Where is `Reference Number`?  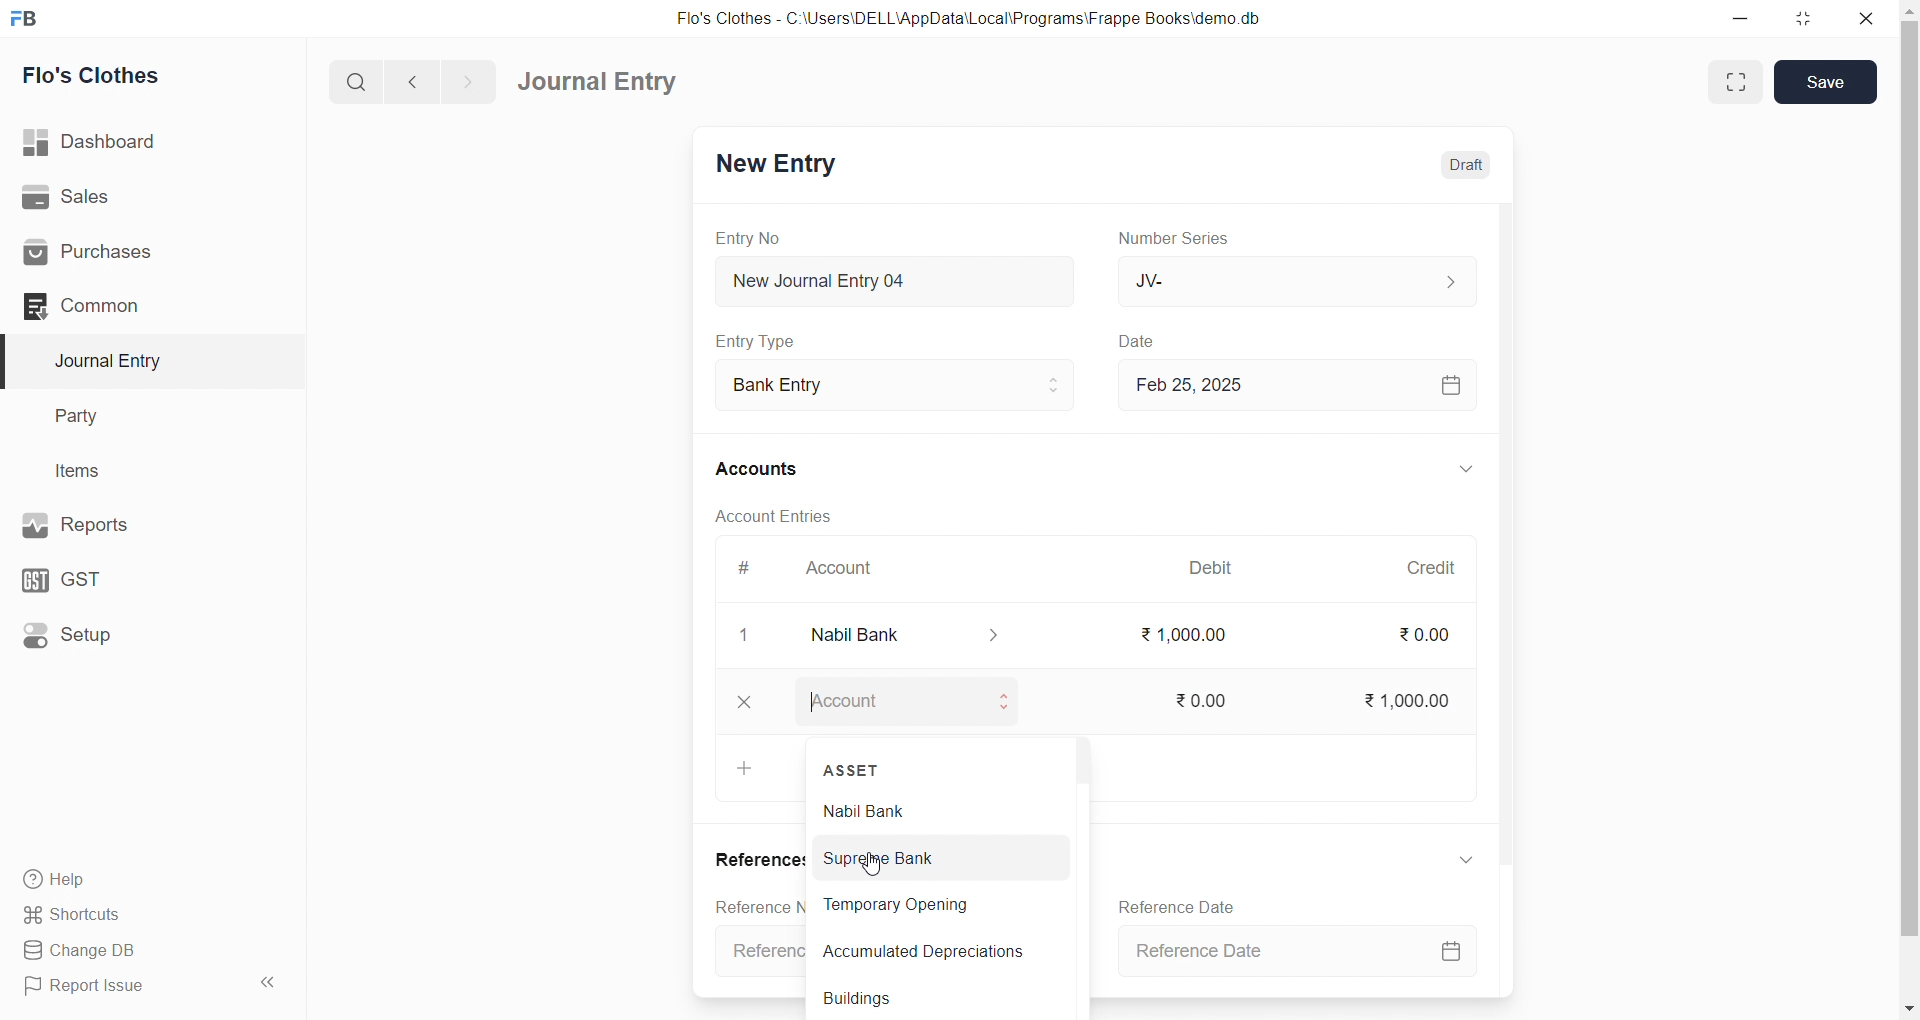 Reference Number is located at coordinates (754, 905).